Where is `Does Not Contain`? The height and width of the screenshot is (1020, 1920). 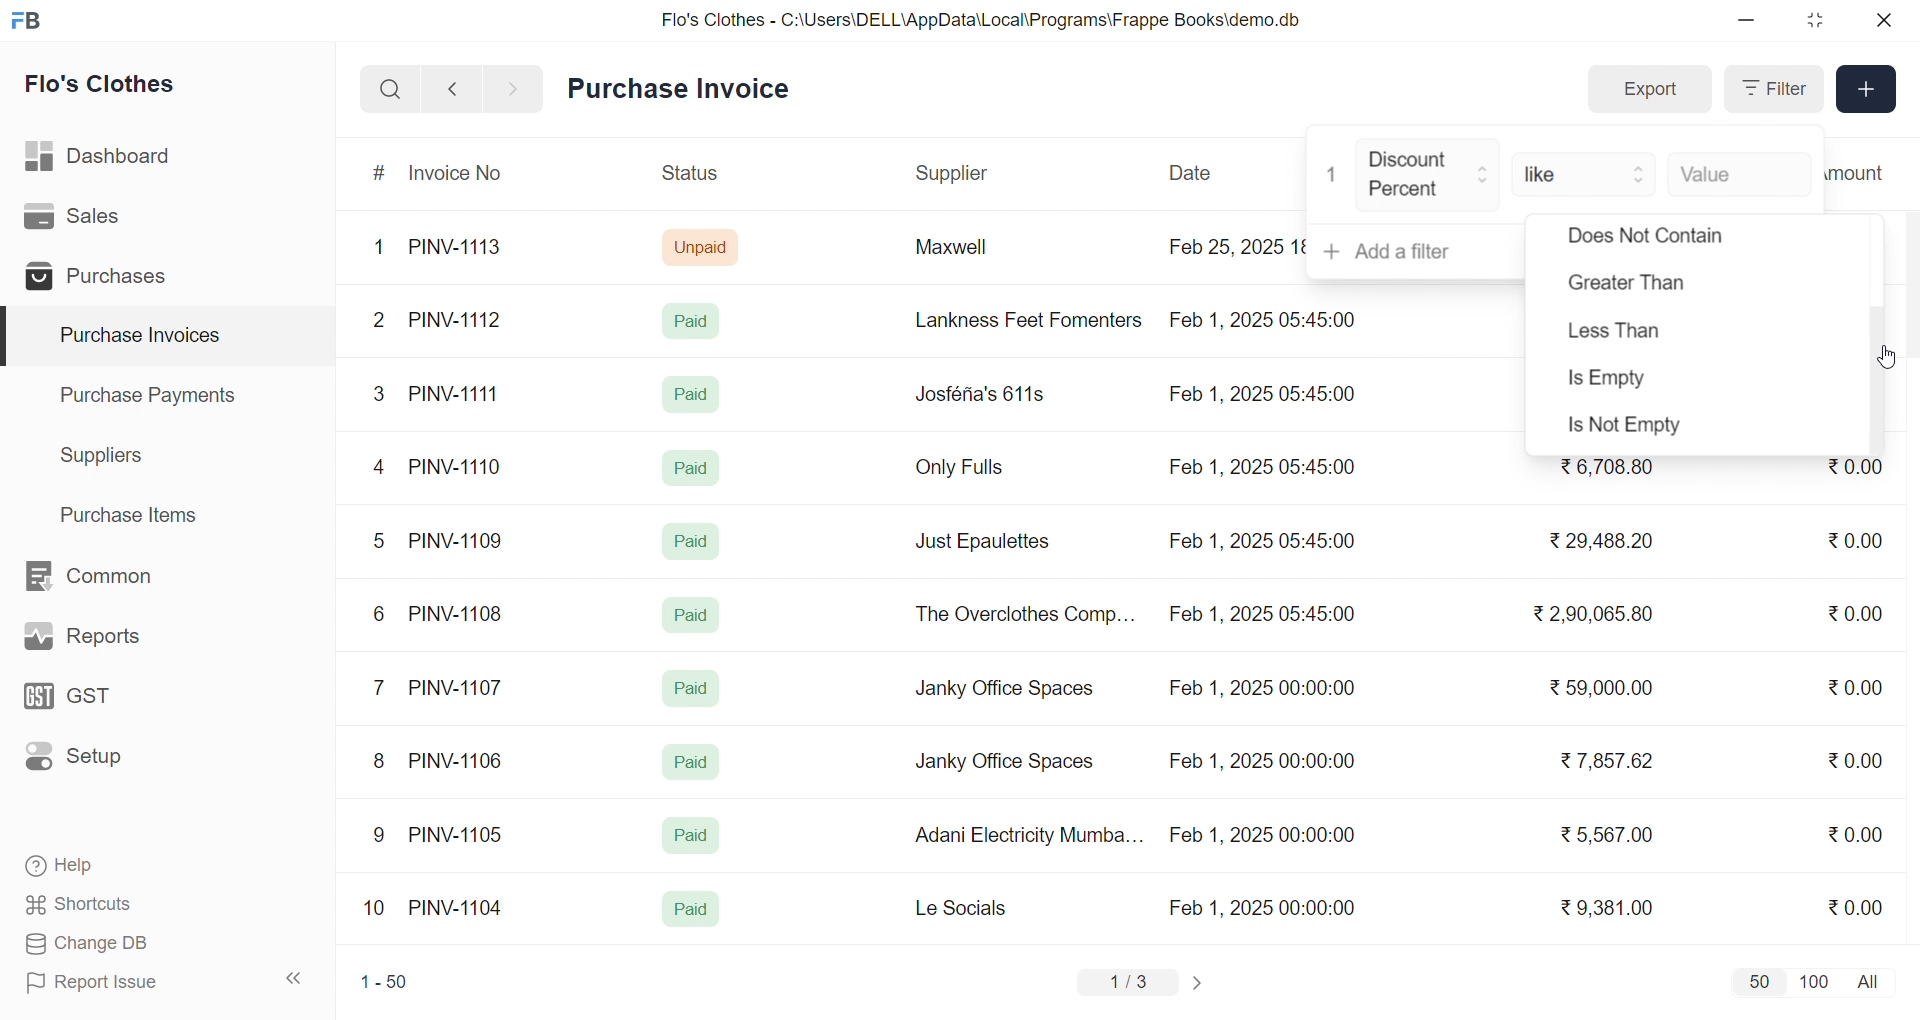
Does Not Contain is located at coordinates (1646, 240).